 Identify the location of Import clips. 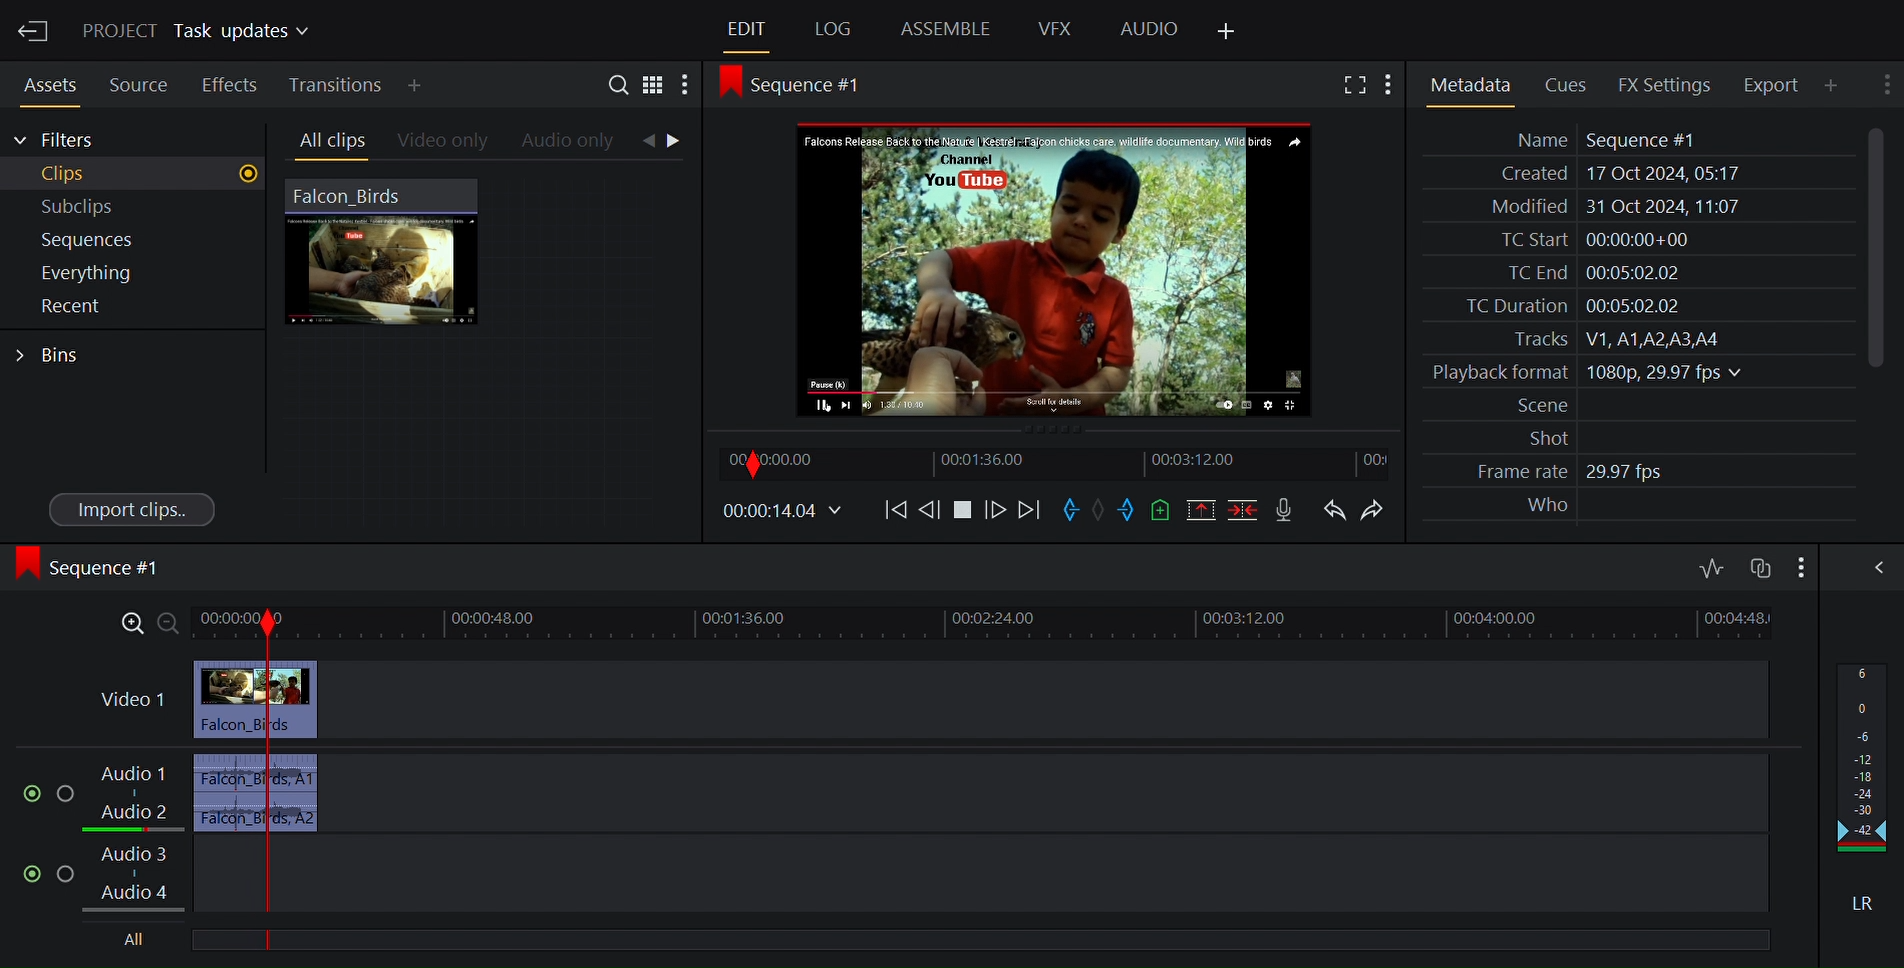
(130, 510).